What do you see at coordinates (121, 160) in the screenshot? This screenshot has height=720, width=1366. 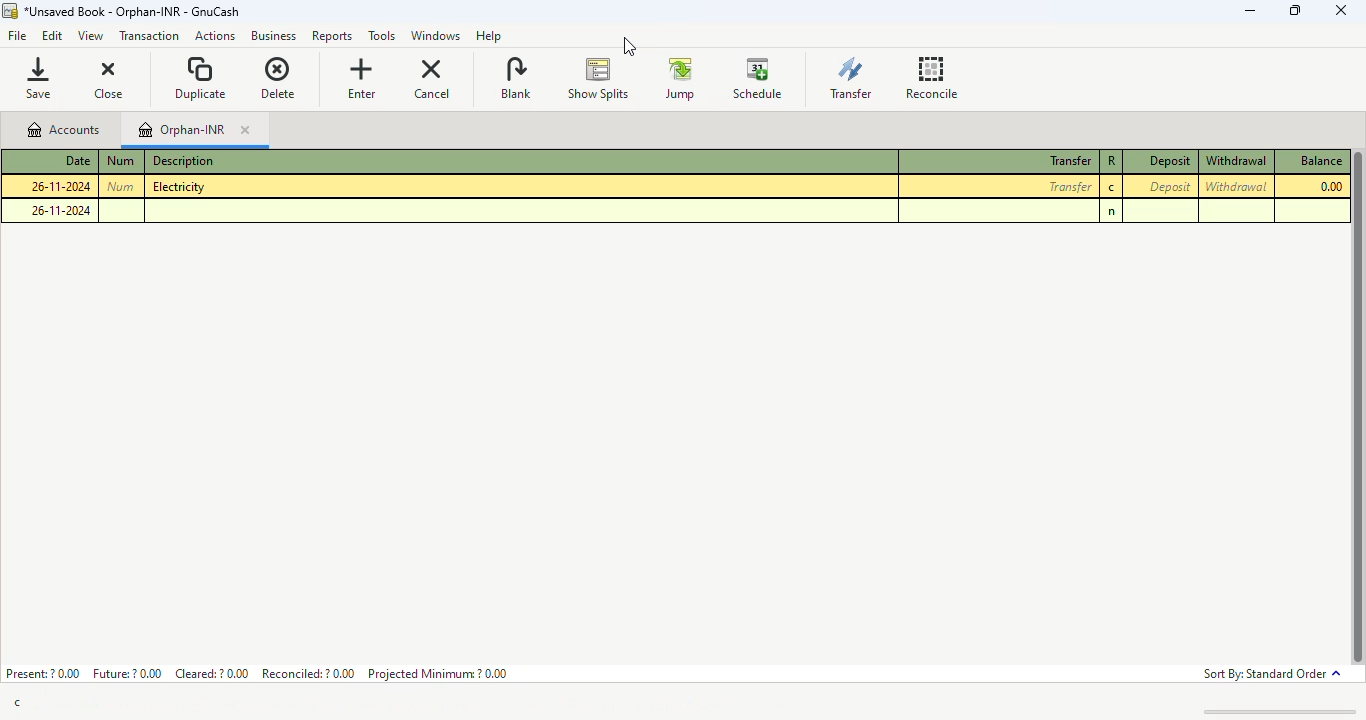 I see `num` at bounding box center [121, 160].